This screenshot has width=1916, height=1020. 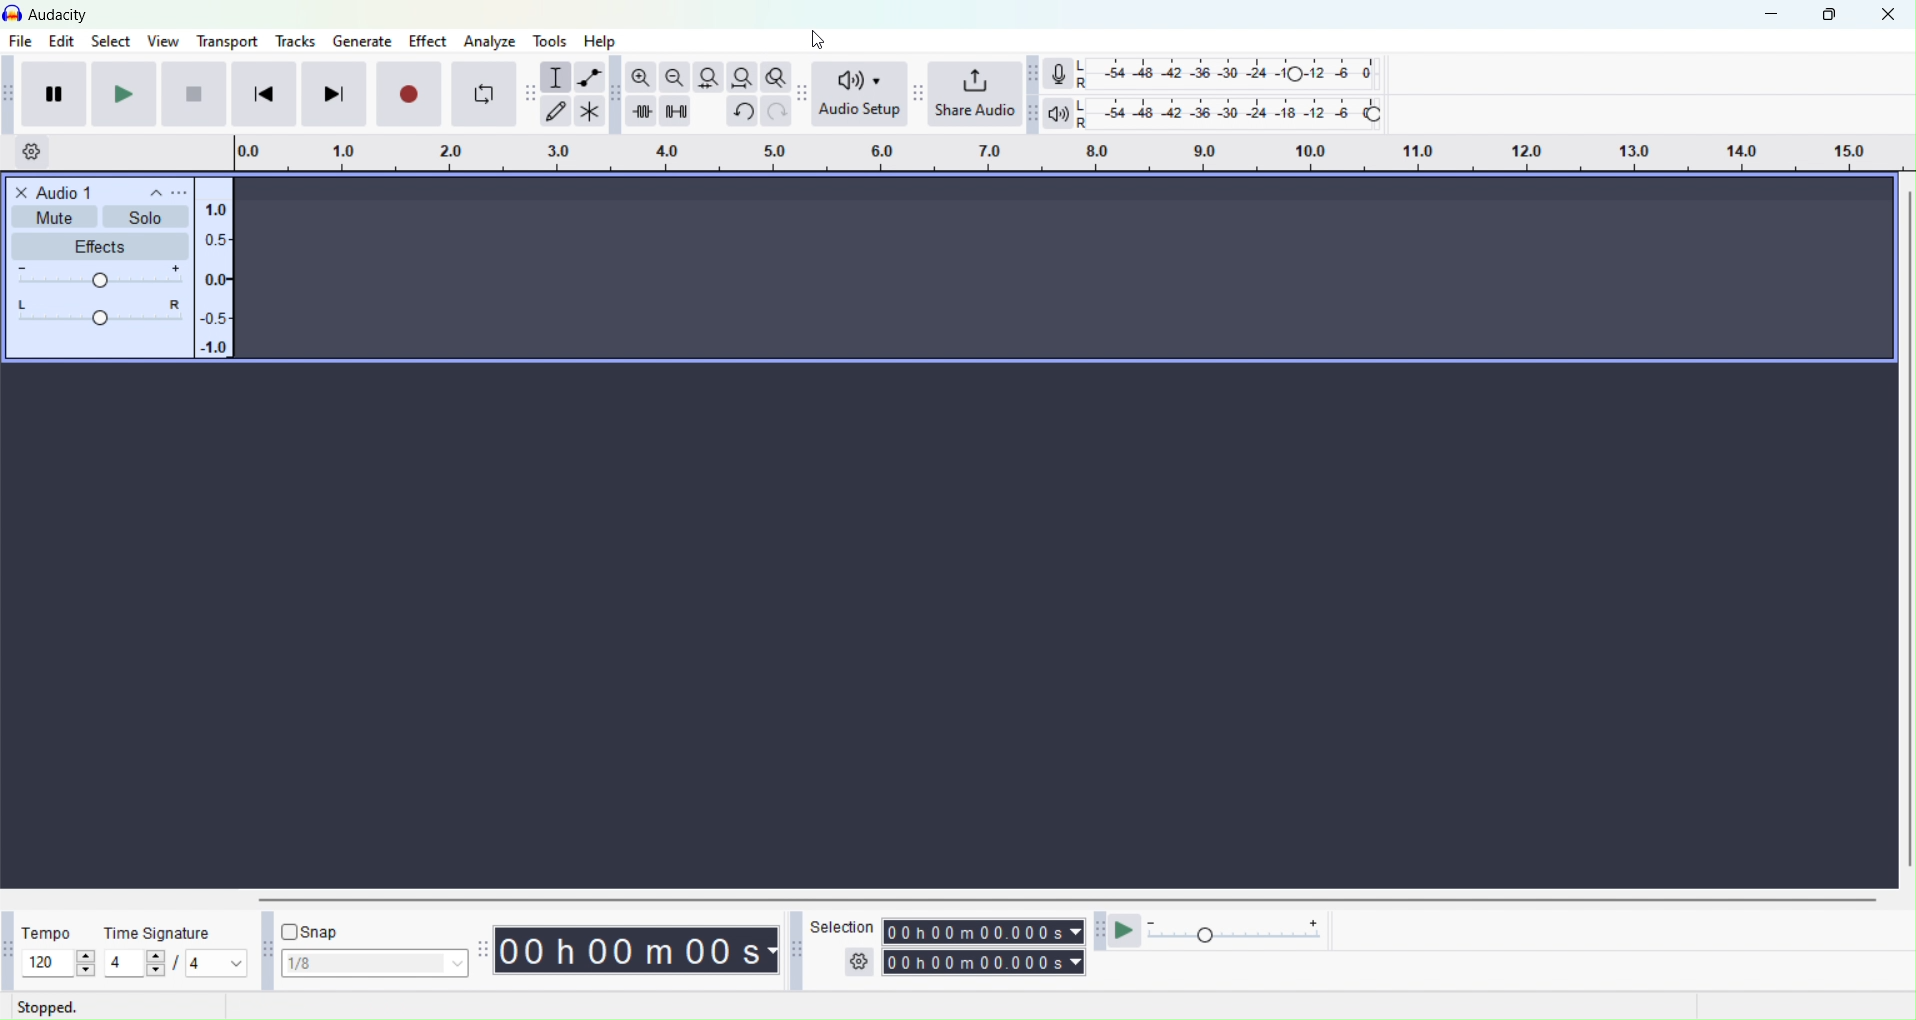 I want to click on Skip to start, so click(x=194, y=94).